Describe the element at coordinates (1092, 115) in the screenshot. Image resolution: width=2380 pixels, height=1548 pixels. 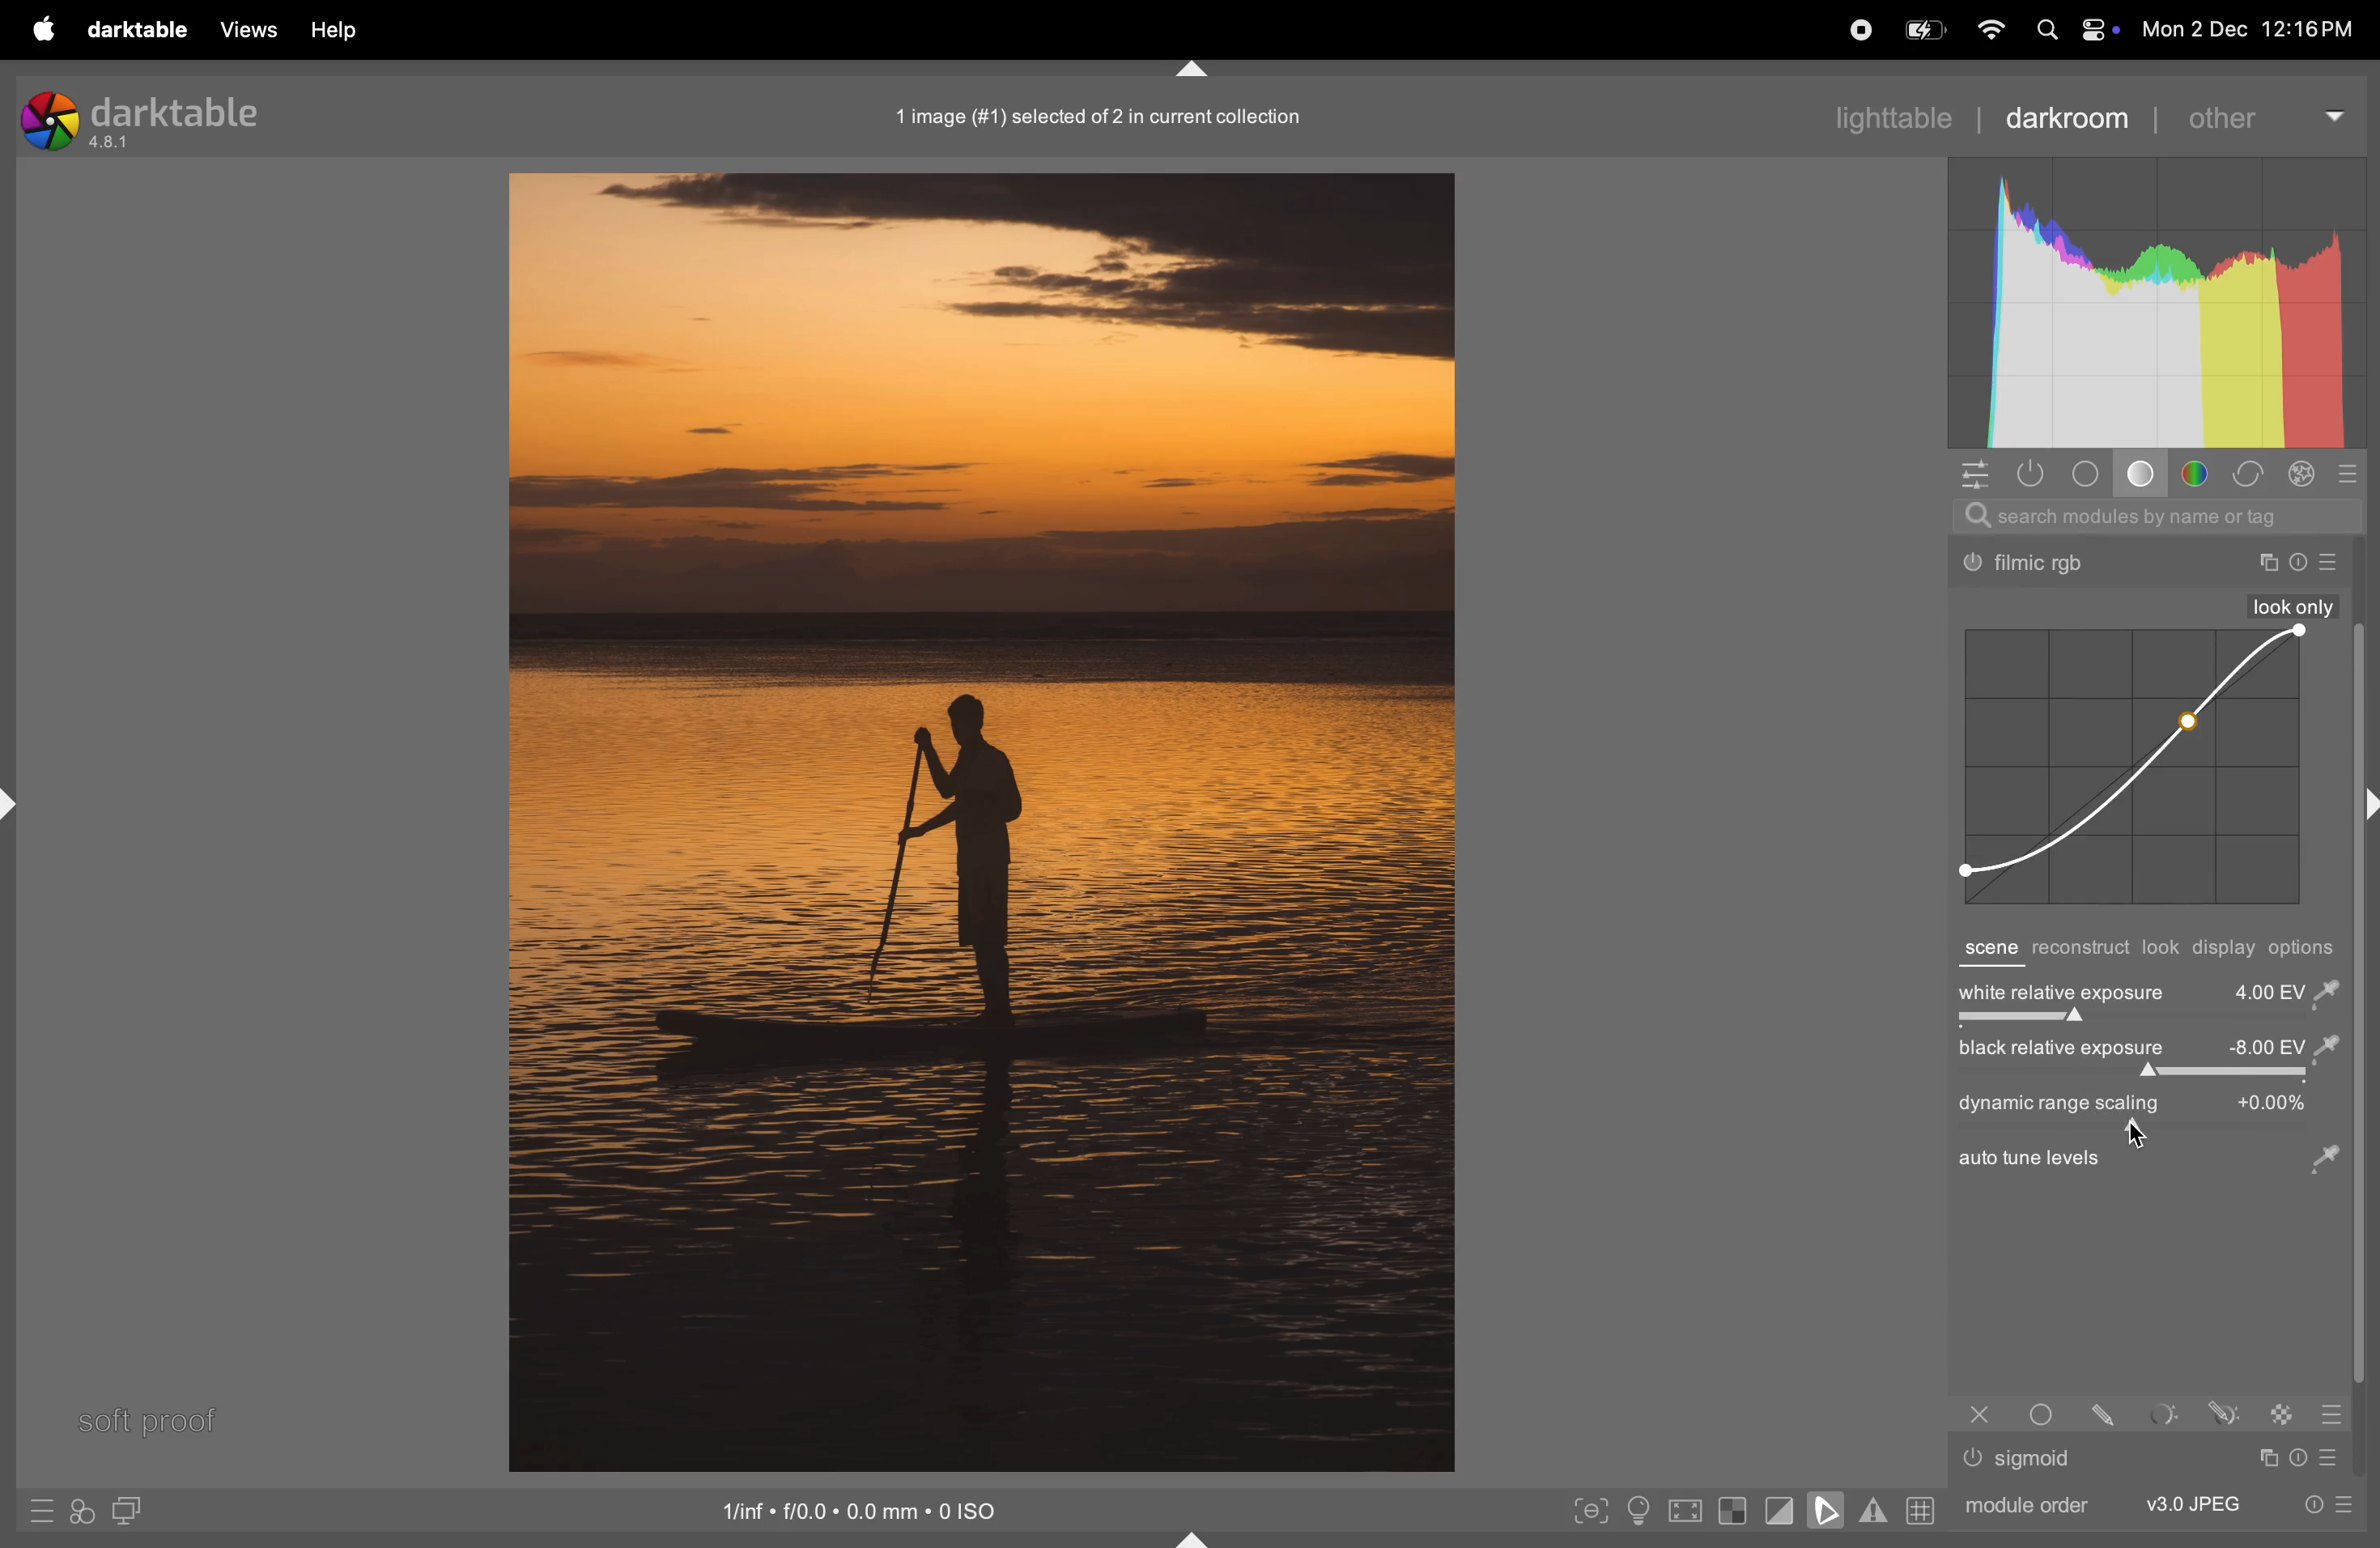
I see `1 image in current position` at that location.